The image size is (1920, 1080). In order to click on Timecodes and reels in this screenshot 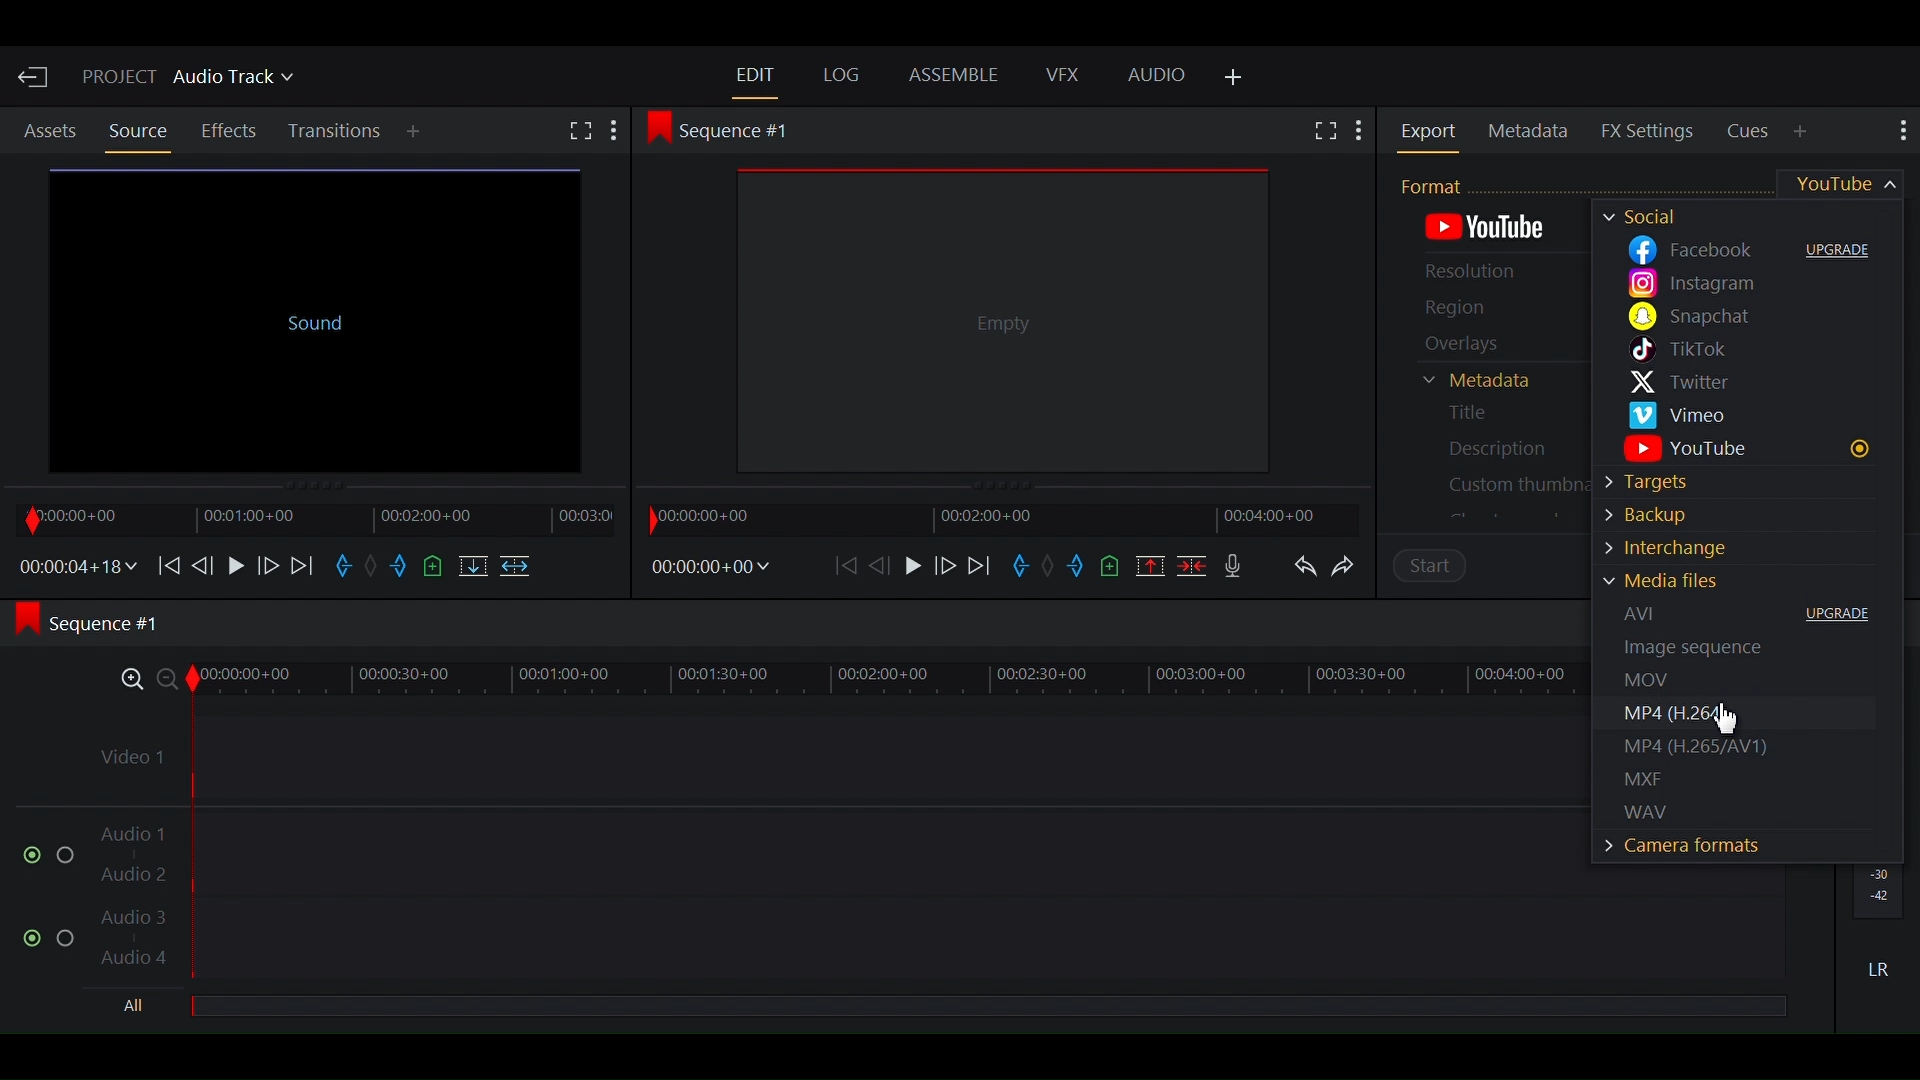, I will do `click(73, 566)`.